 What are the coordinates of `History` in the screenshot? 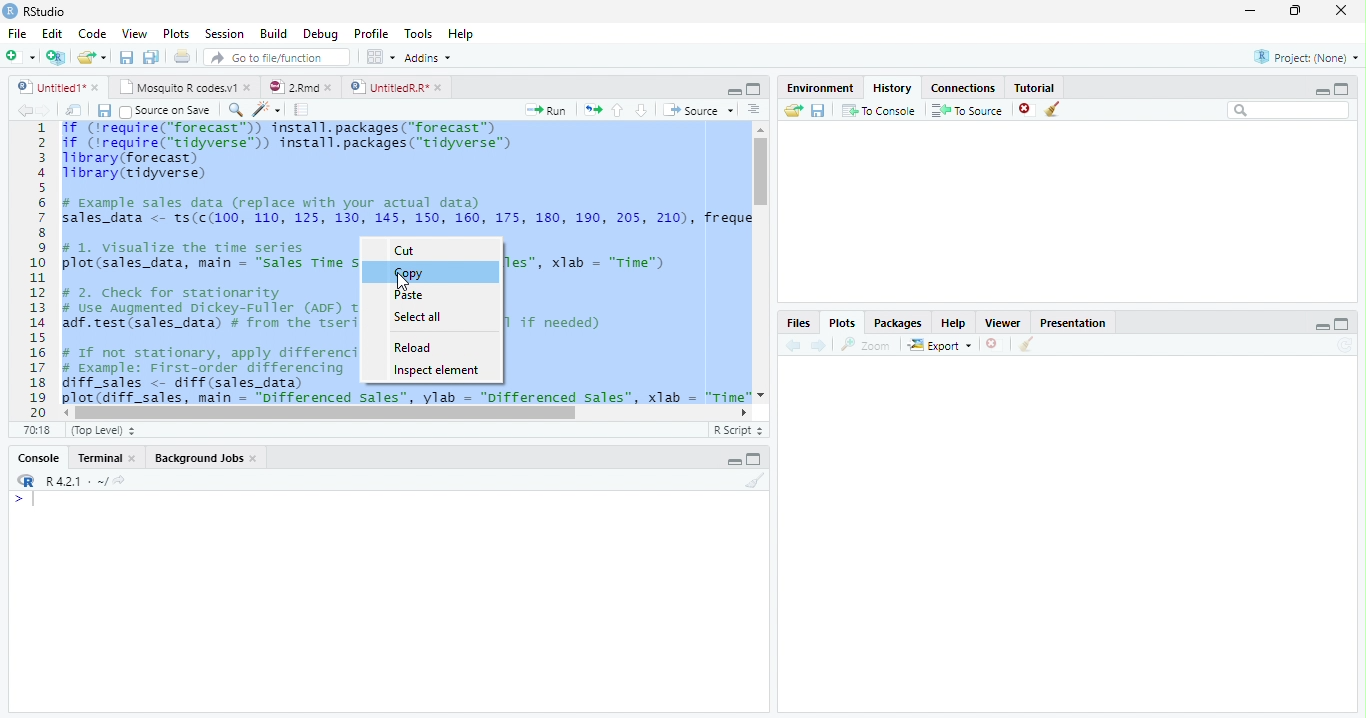 It's located at (893, 88).